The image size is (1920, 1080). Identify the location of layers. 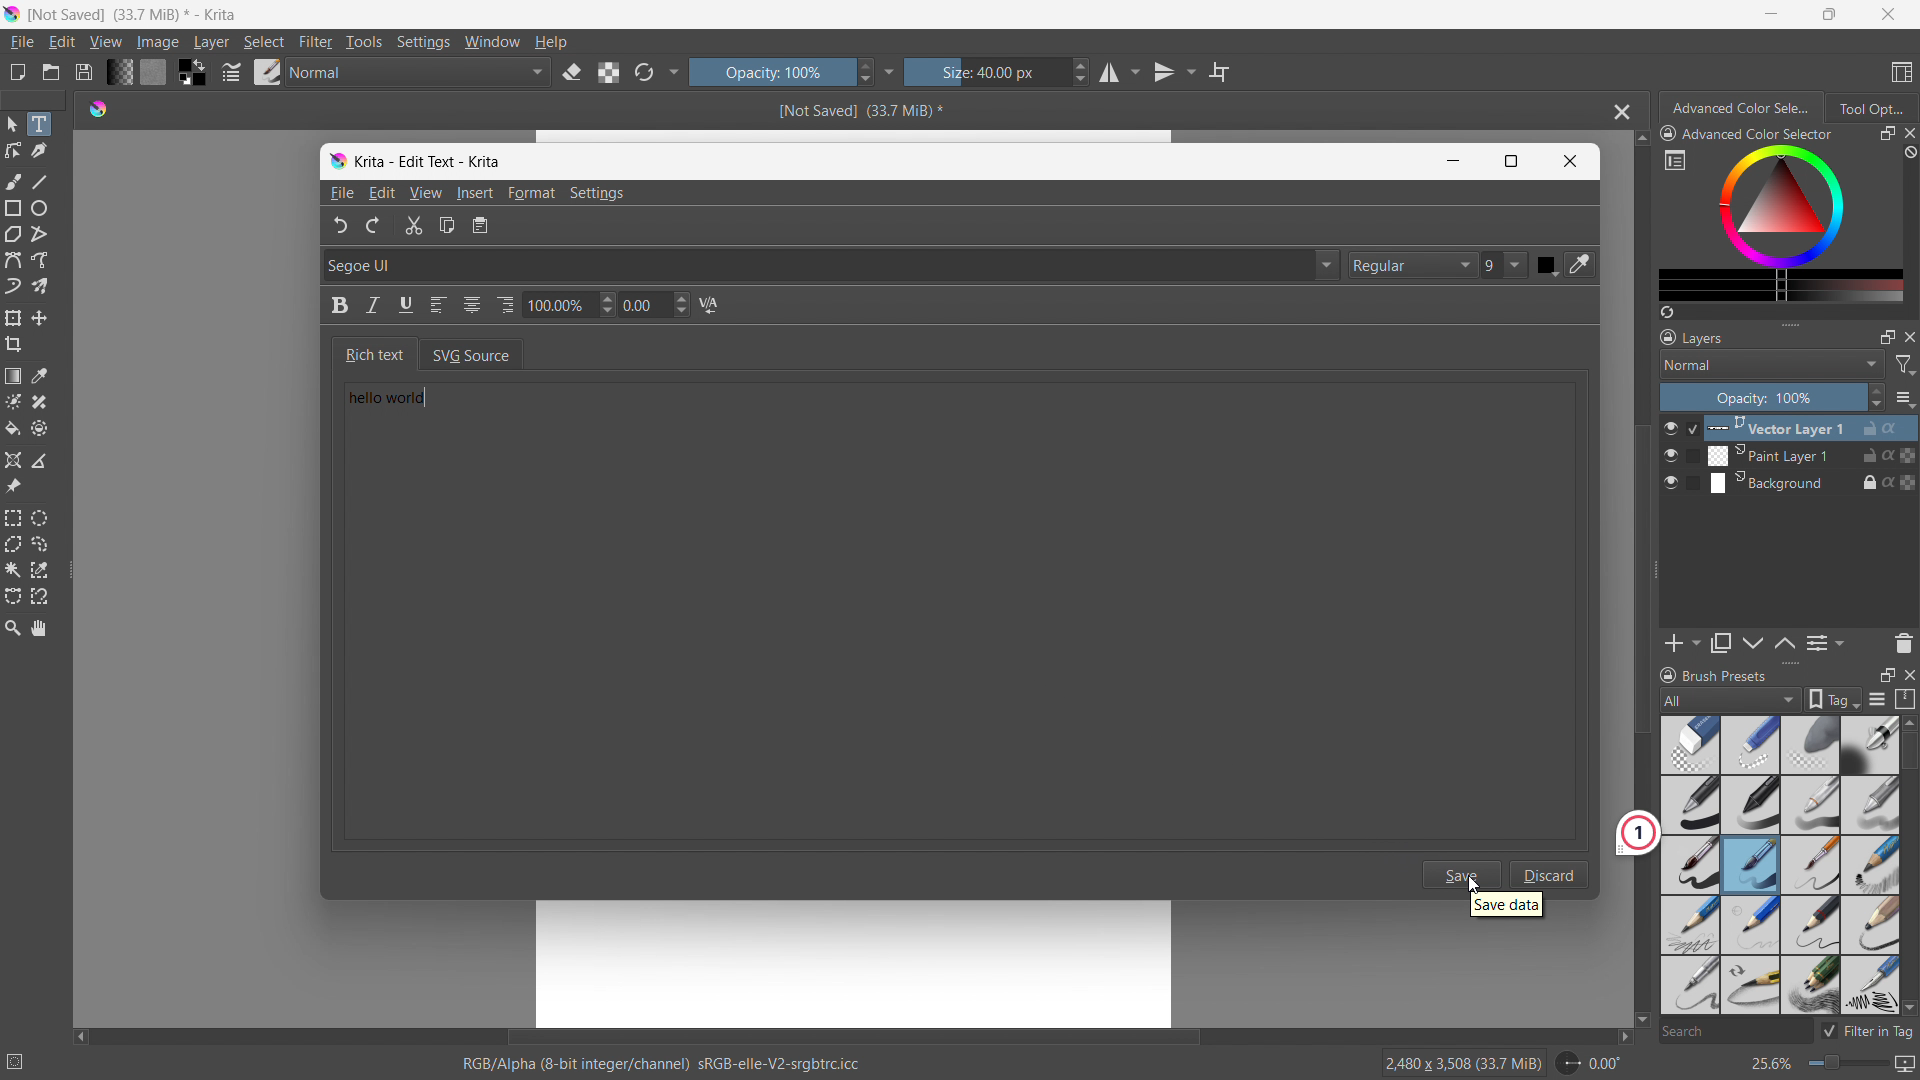
(1692, 336).